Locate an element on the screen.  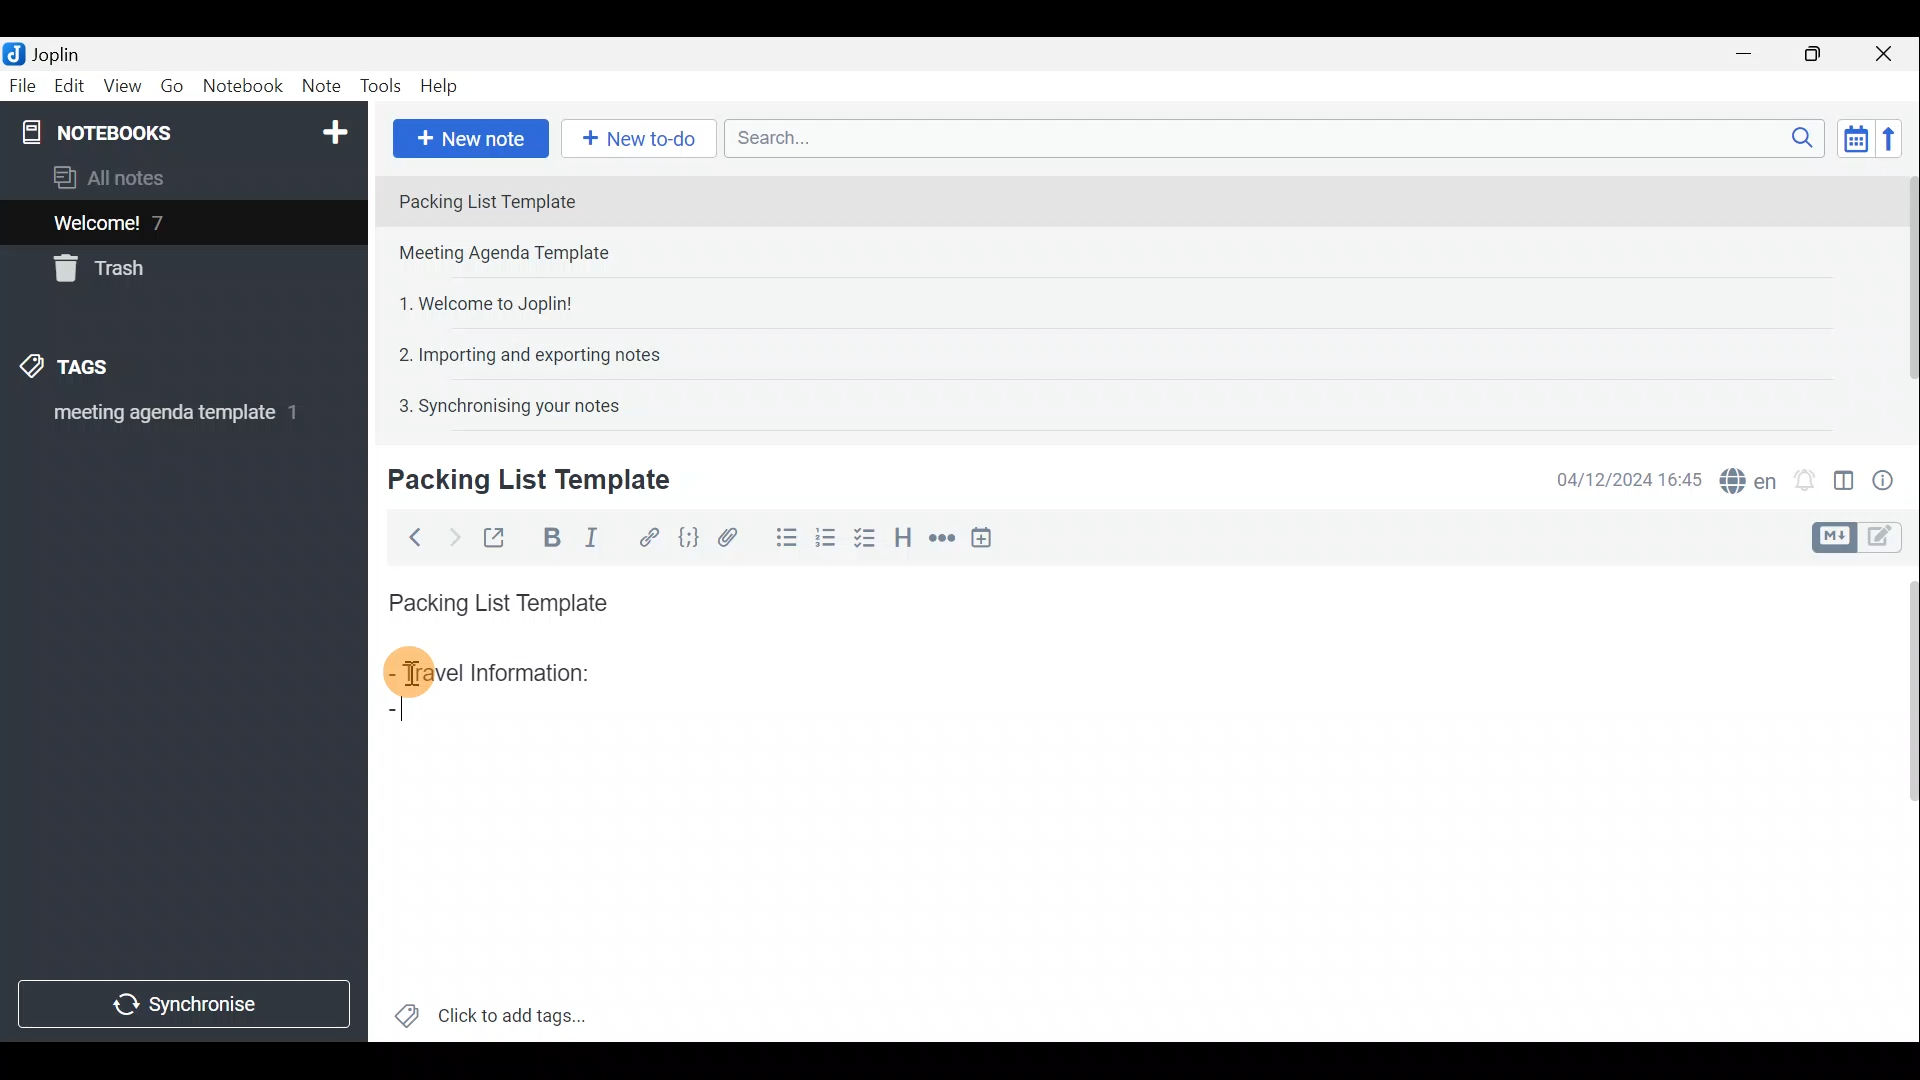
Note properties is located at coordinates (1890, 477).